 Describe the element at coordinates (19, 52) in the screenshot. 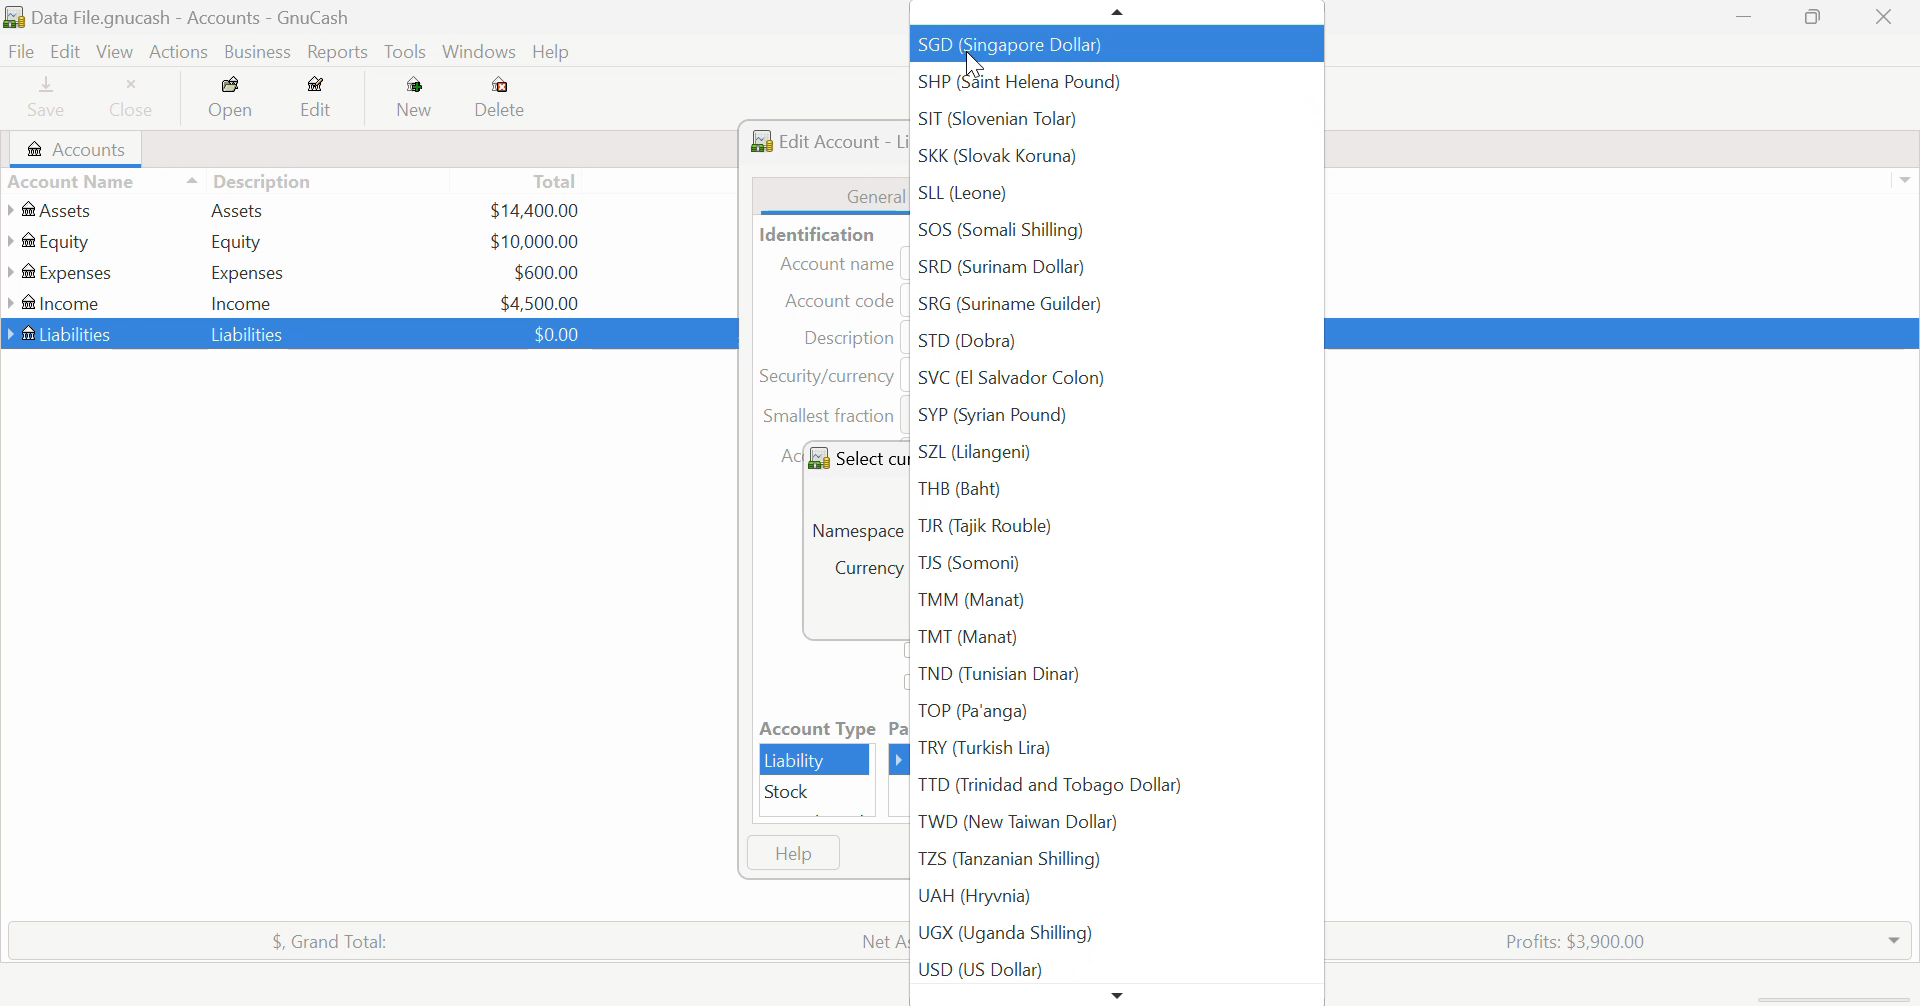

I see `File` at that location.